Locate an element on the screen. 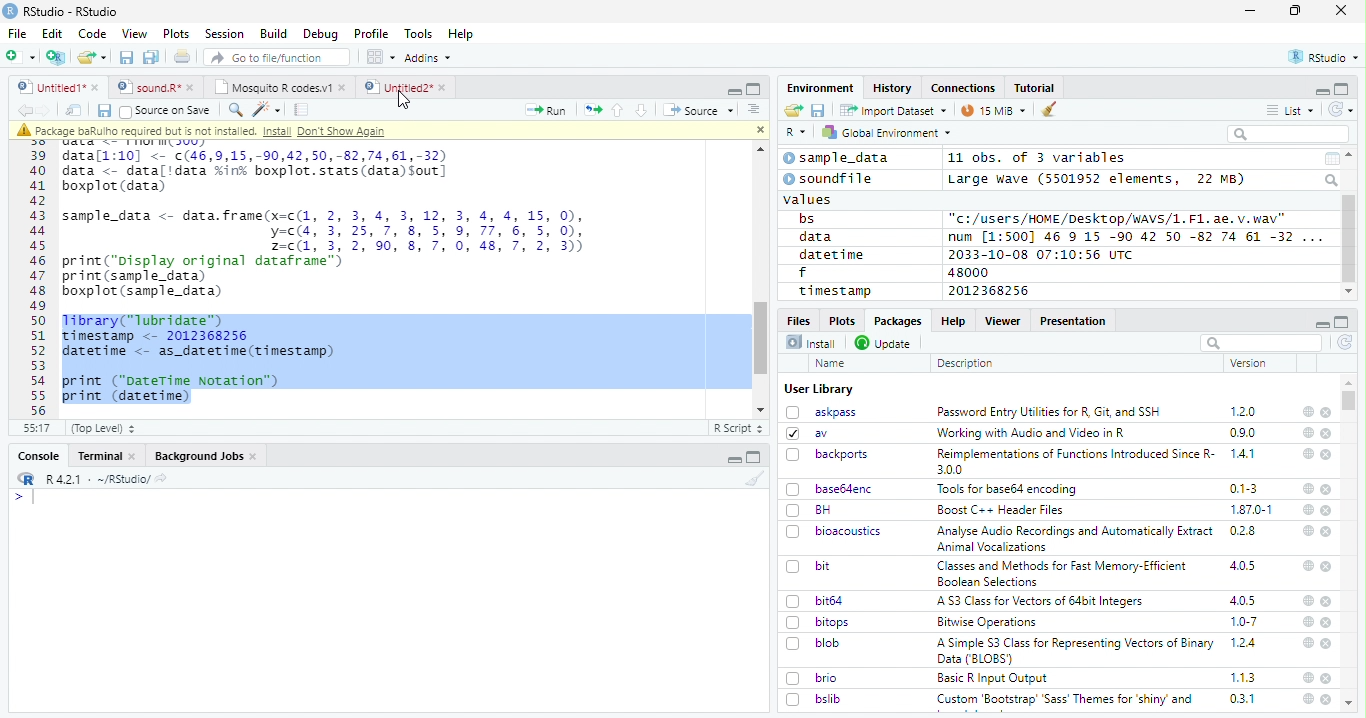 The height and width of the screenshot is (718, 1366). R is located at coordinates (796, 133).